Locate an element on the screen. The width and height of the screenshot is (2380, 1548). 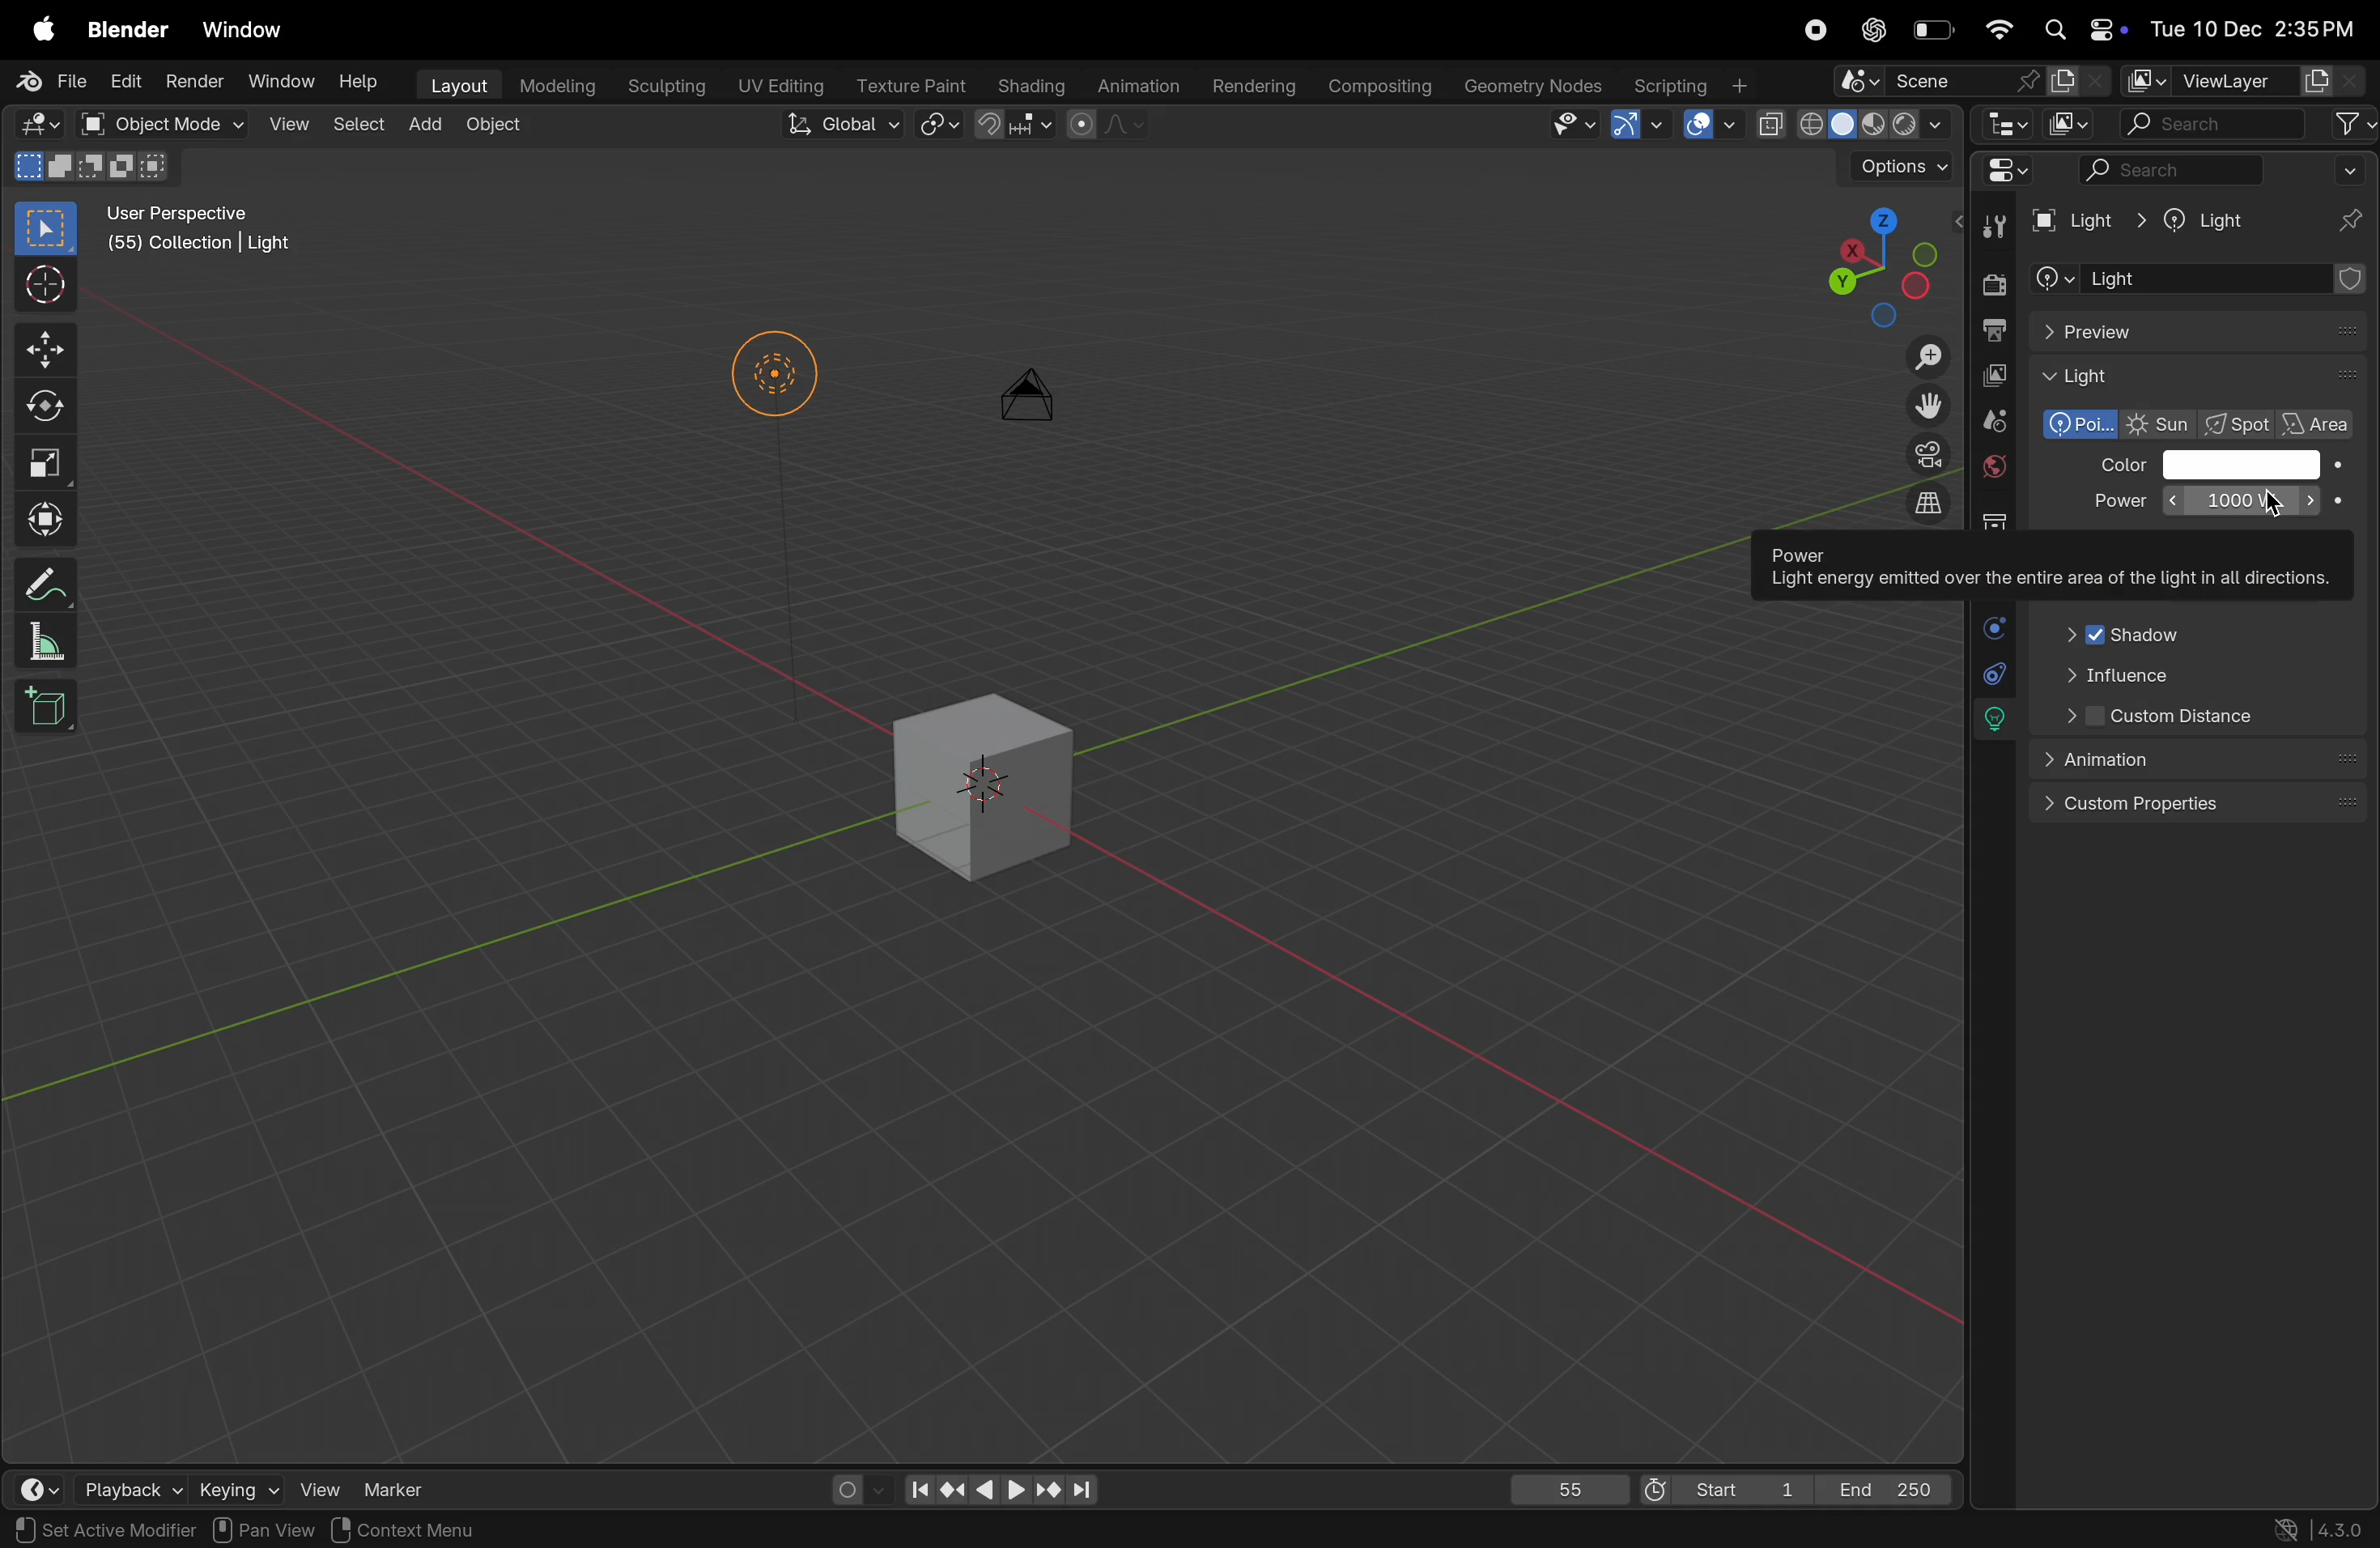
 is located at coordinates (2923, 508).